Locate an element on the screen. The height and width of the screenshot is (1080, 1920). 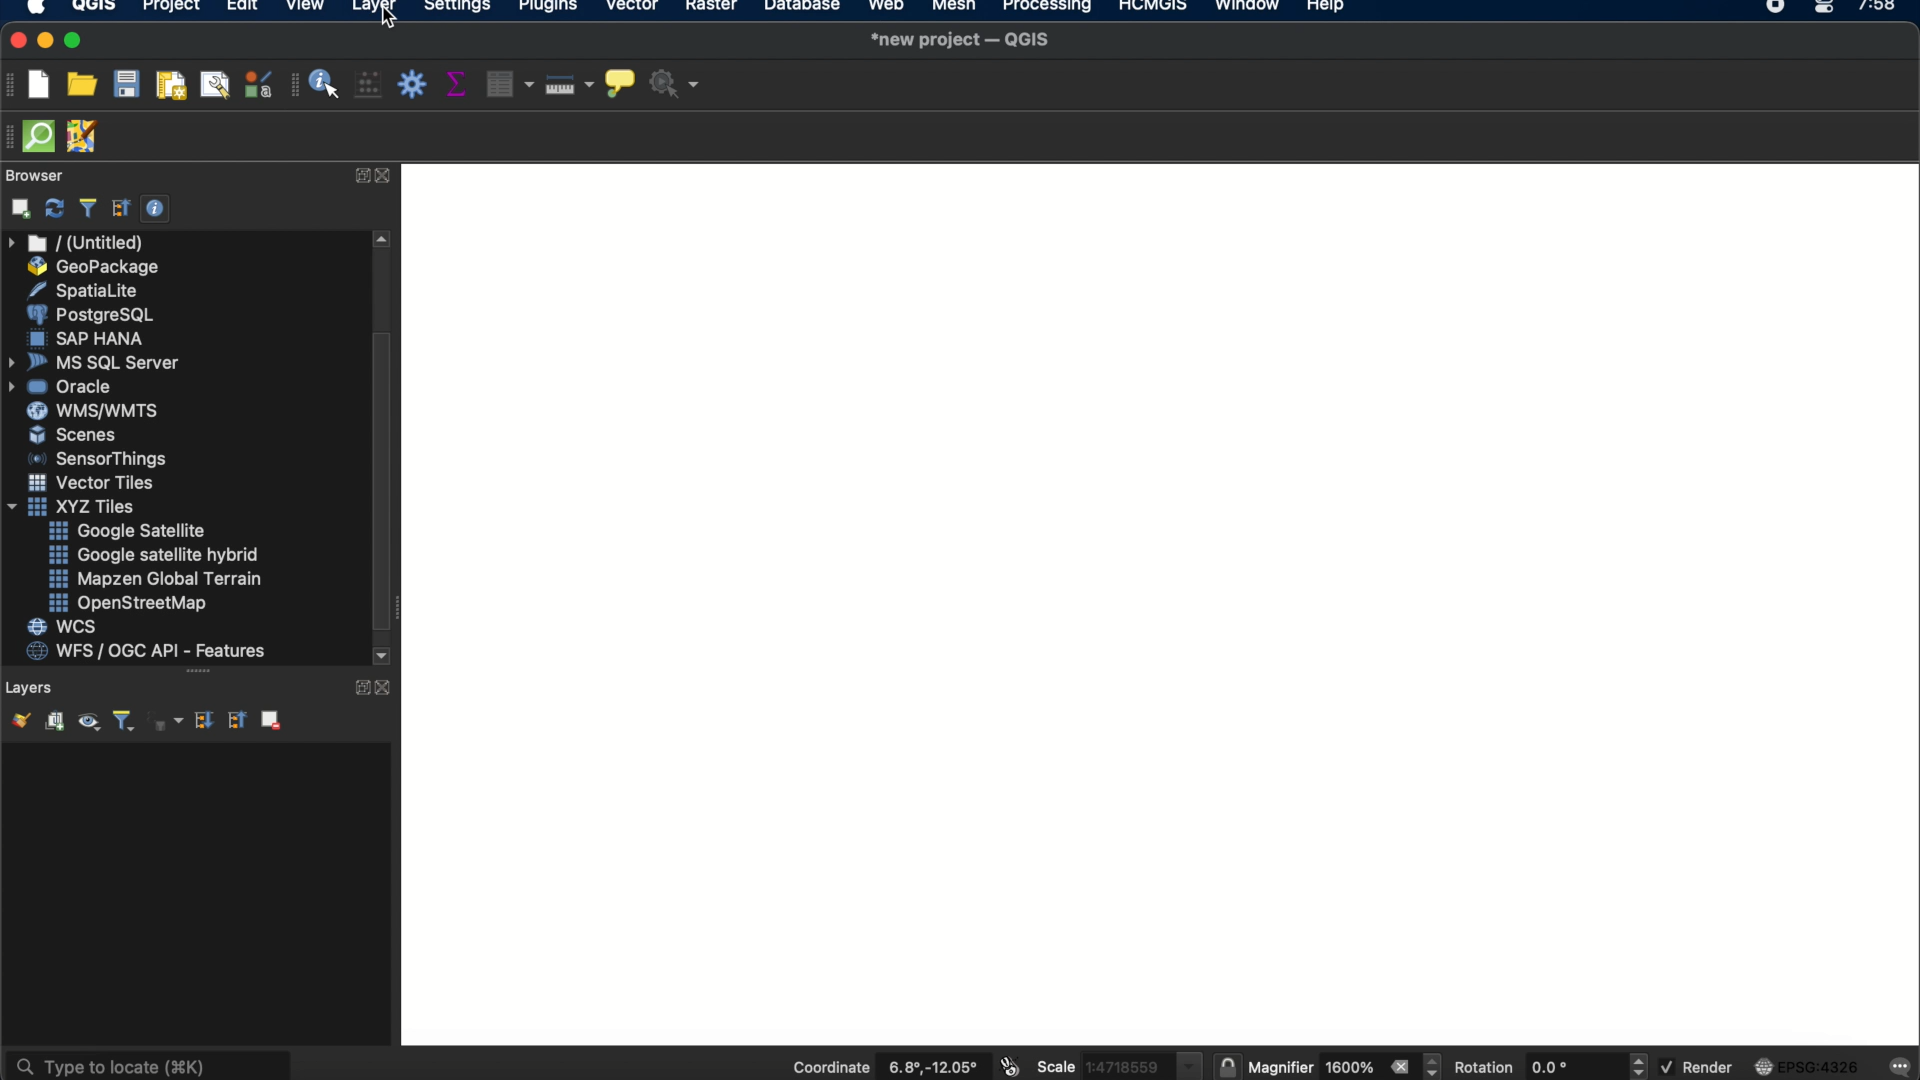
maximize is located at coordinates (74, 42).